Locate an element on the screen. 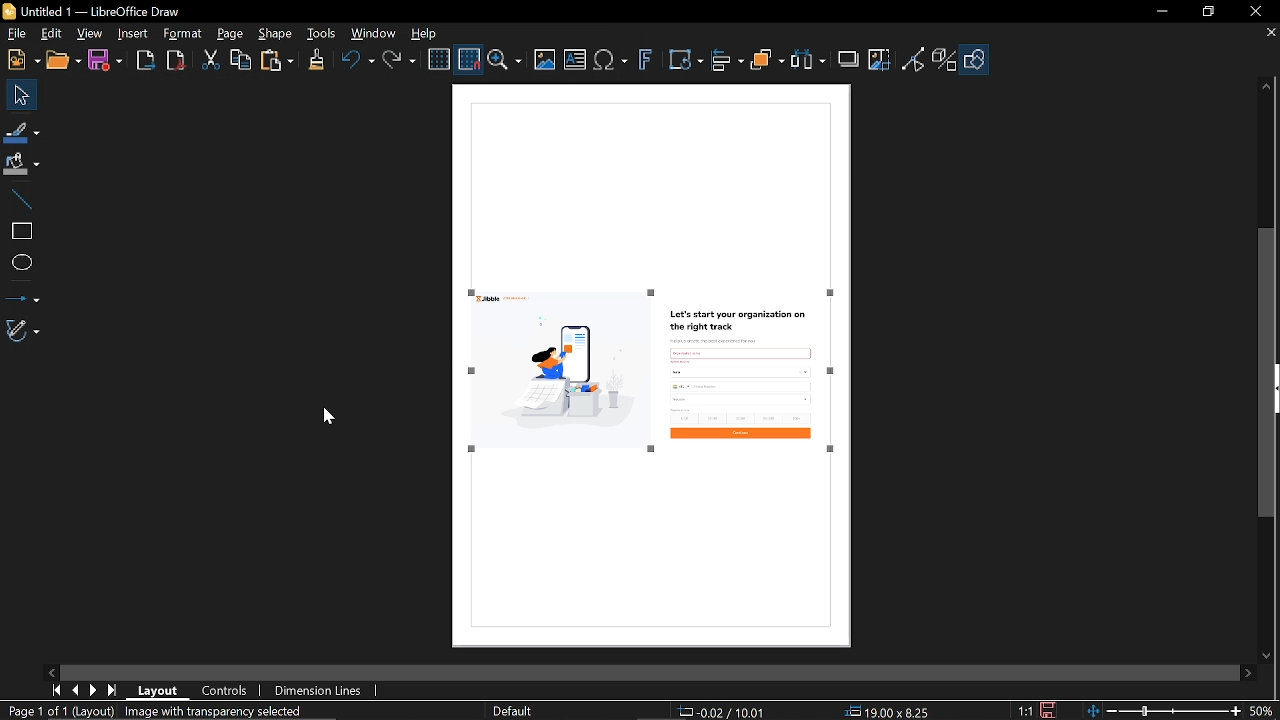 The image size is (1280, 720). Crop  is located at coordinates (882, 60).